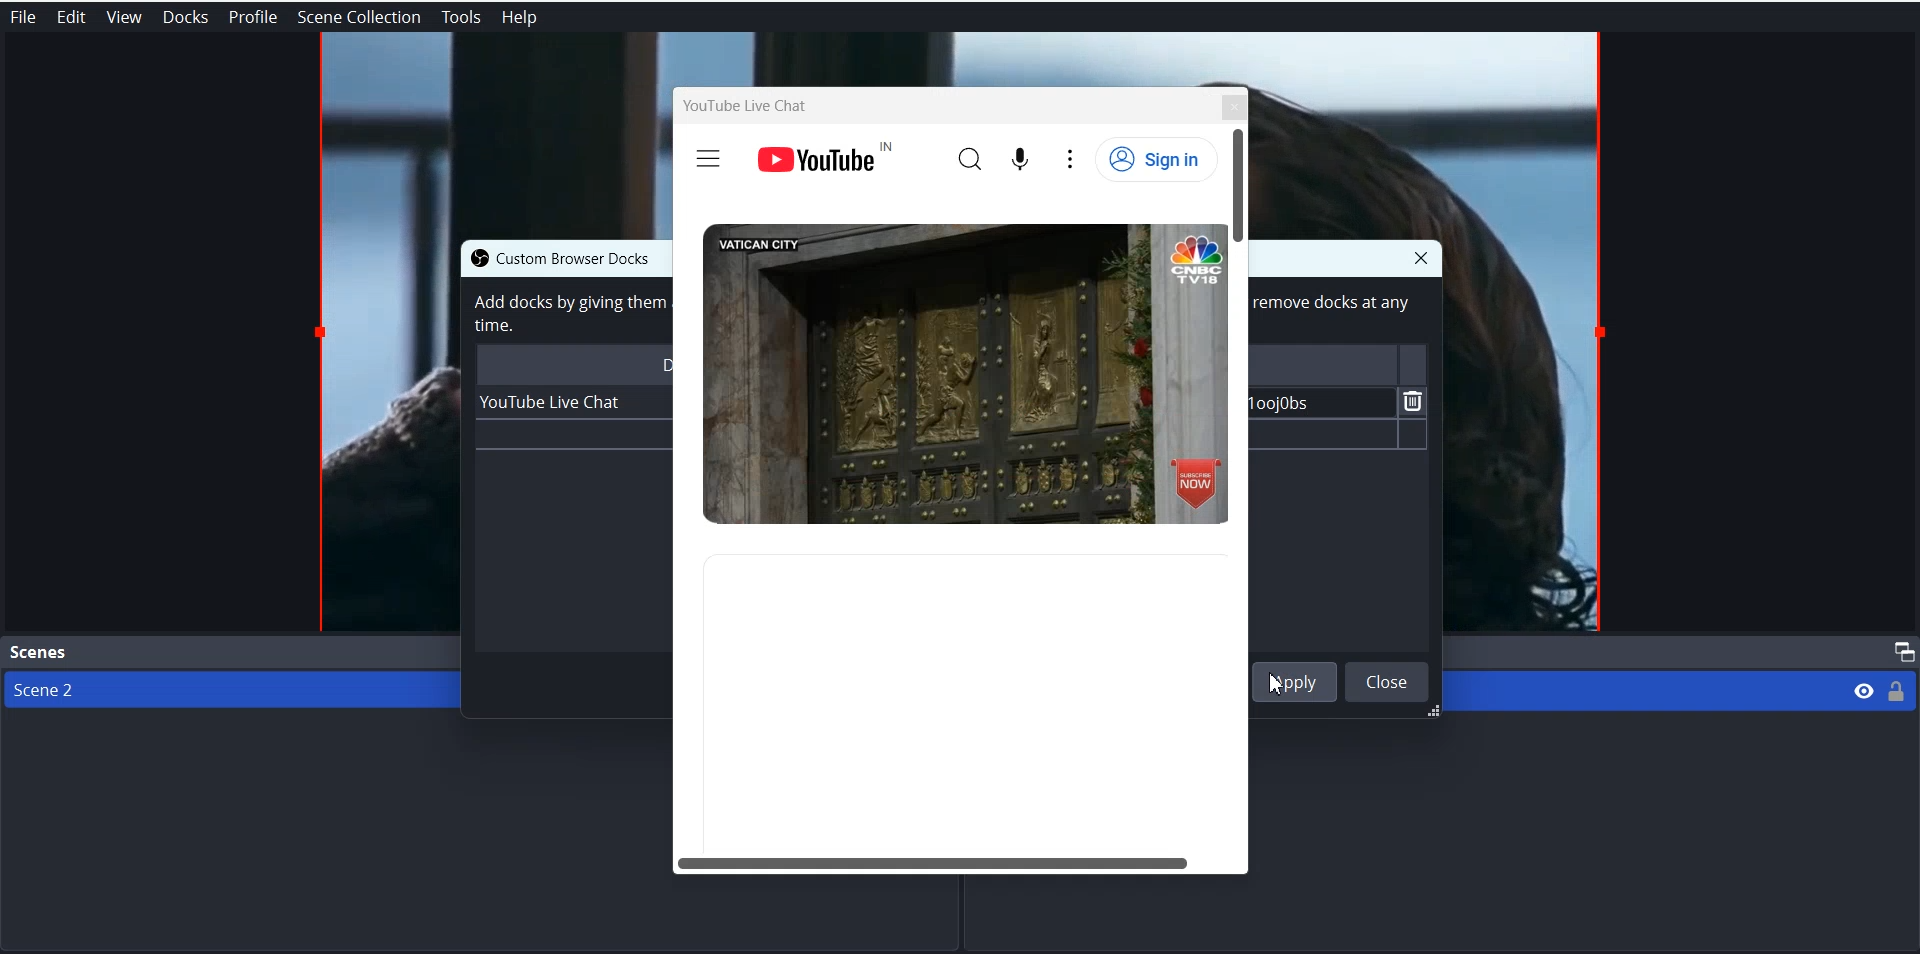  Describe the element at coordinates (185, 17) in the screenshot. I see `Docks` at that location.